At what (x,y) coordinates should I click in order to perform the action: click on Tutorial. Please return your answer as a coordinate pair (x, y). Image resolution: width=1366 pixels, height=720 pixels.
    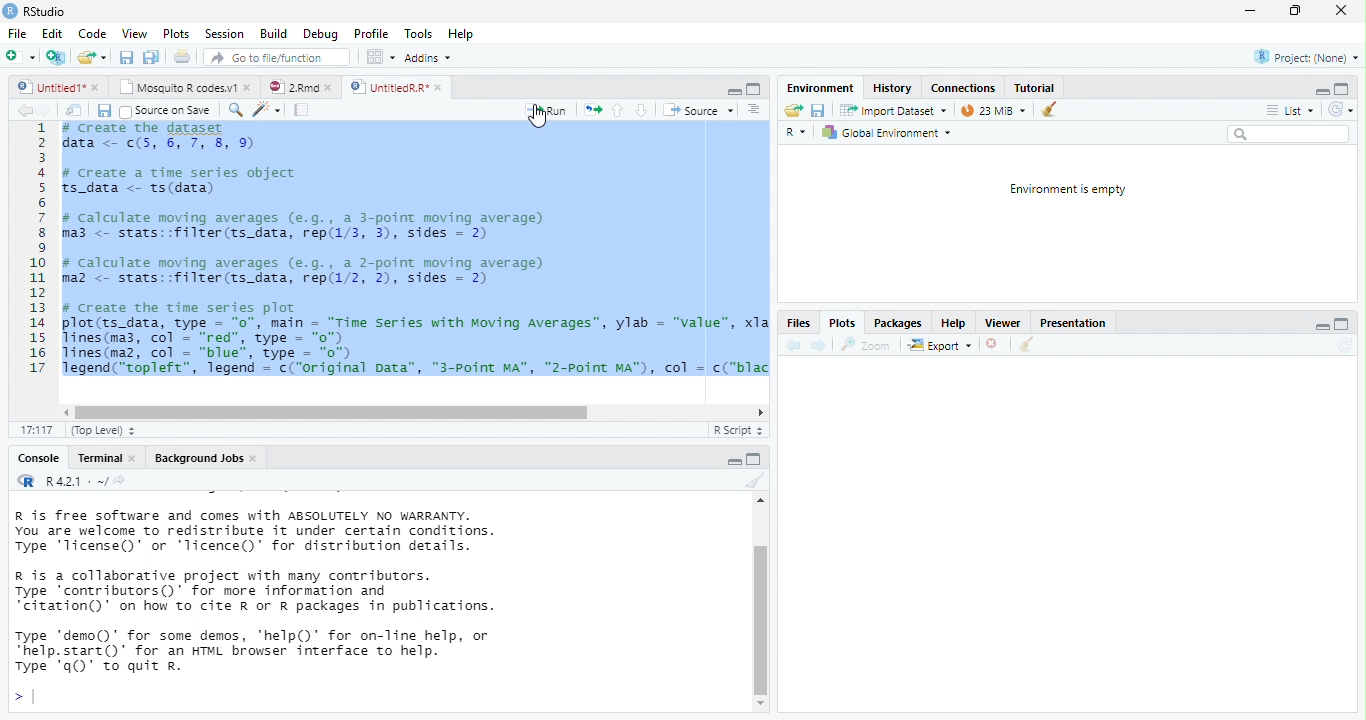
    Looking at the image, I should click on (1035, 87).